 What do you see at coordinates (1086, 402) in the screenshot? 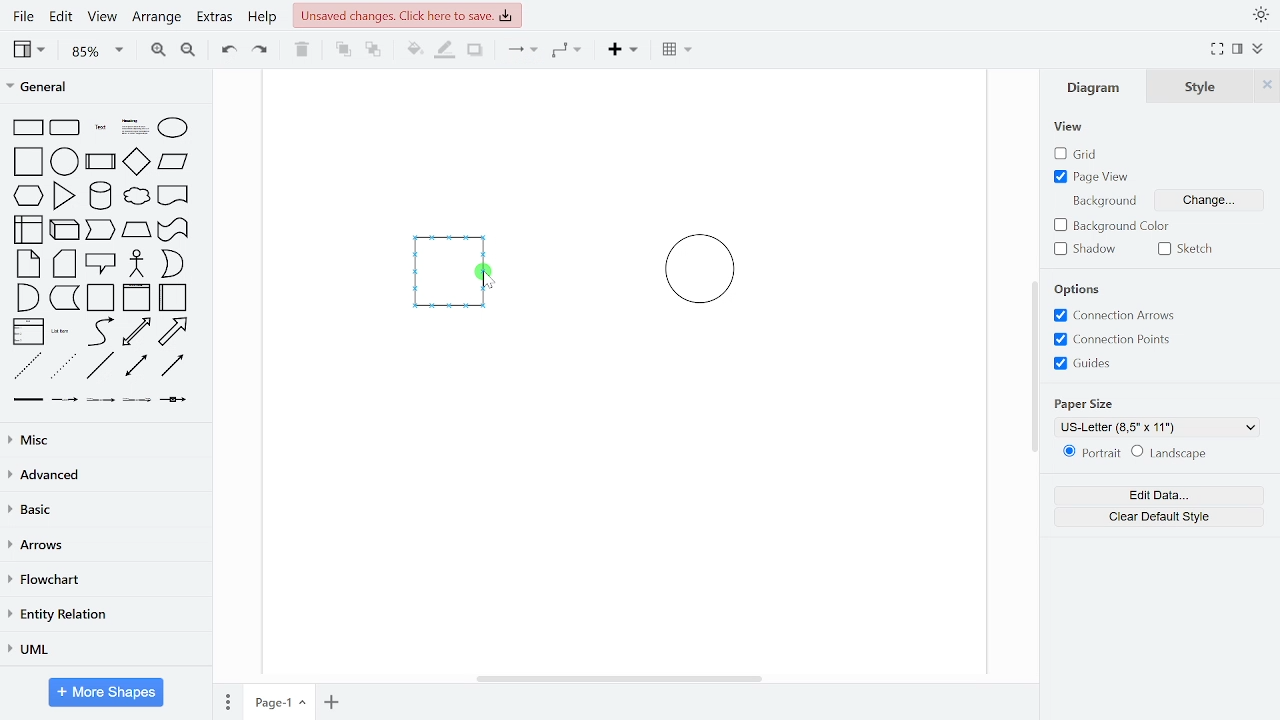
I see `paper size` at bounding box center [1086, 402].